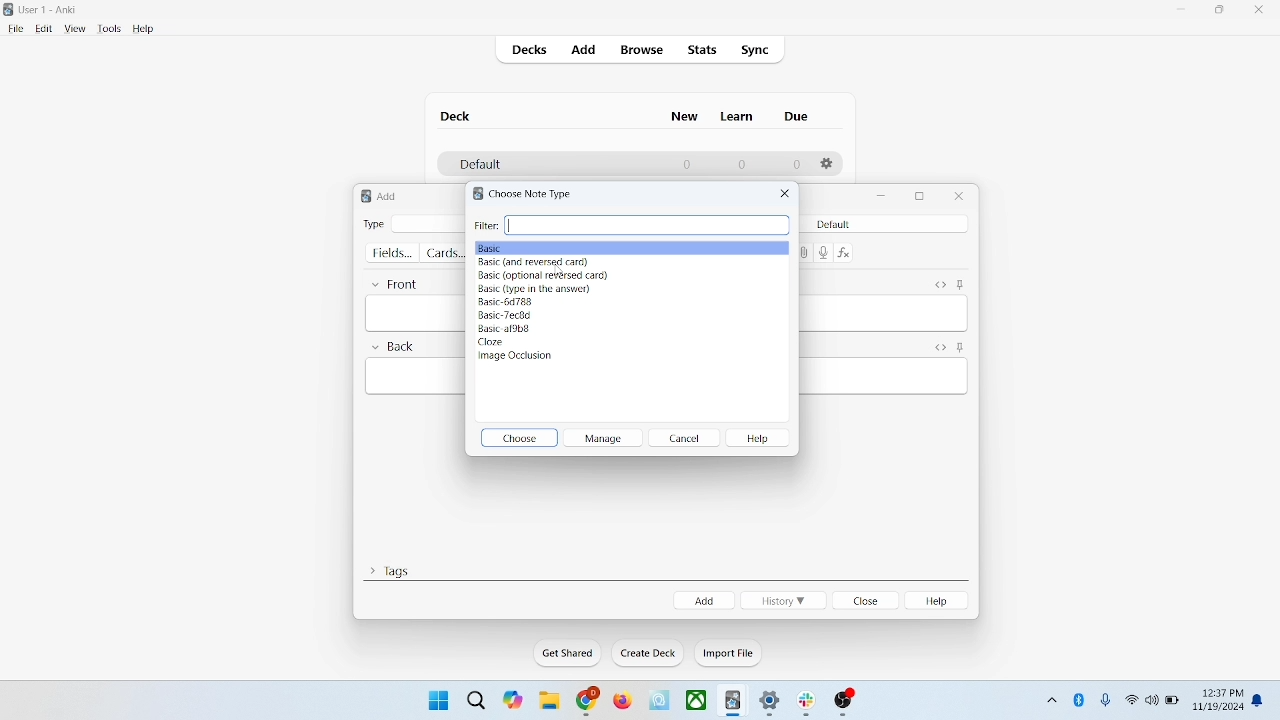 This screenshot has width=1280, height=720. Describe the element at coordinates (520, 437) in the screenshot. I see `choose` at that location.